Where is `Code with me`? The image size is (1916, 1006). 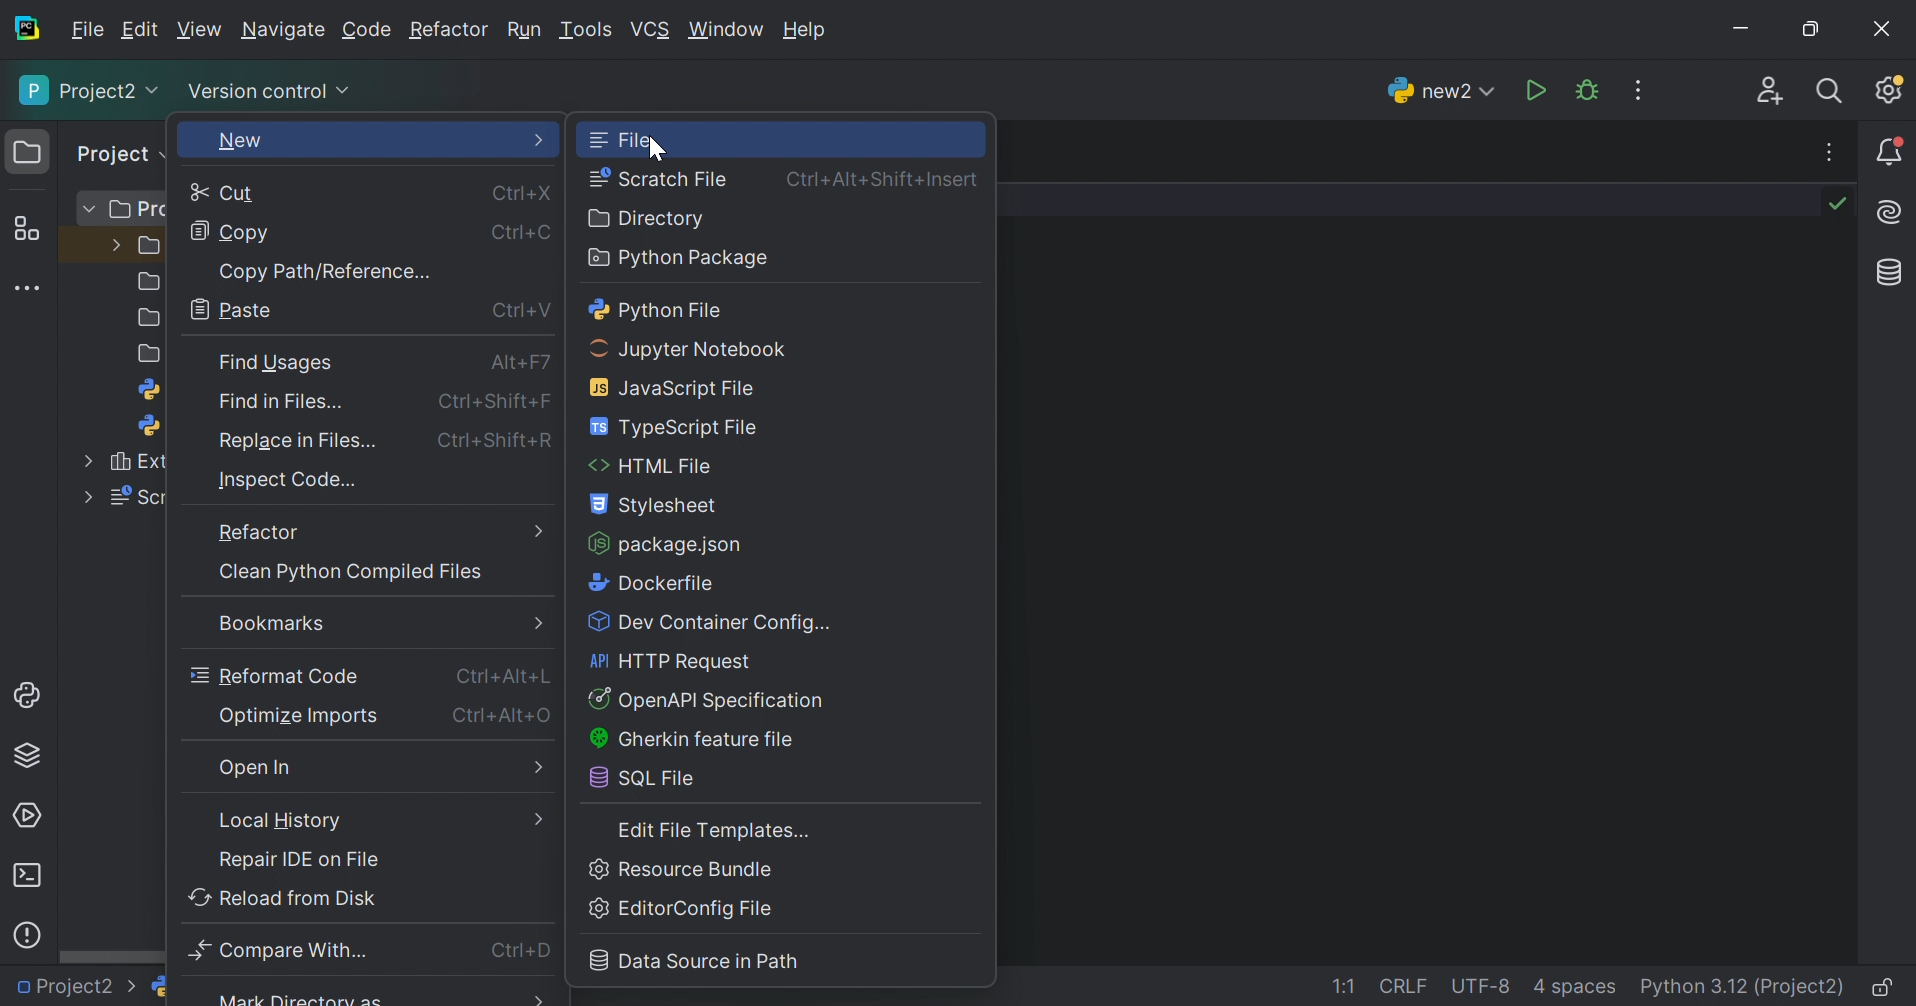
Code with me is located at coordinates (1771, 91).